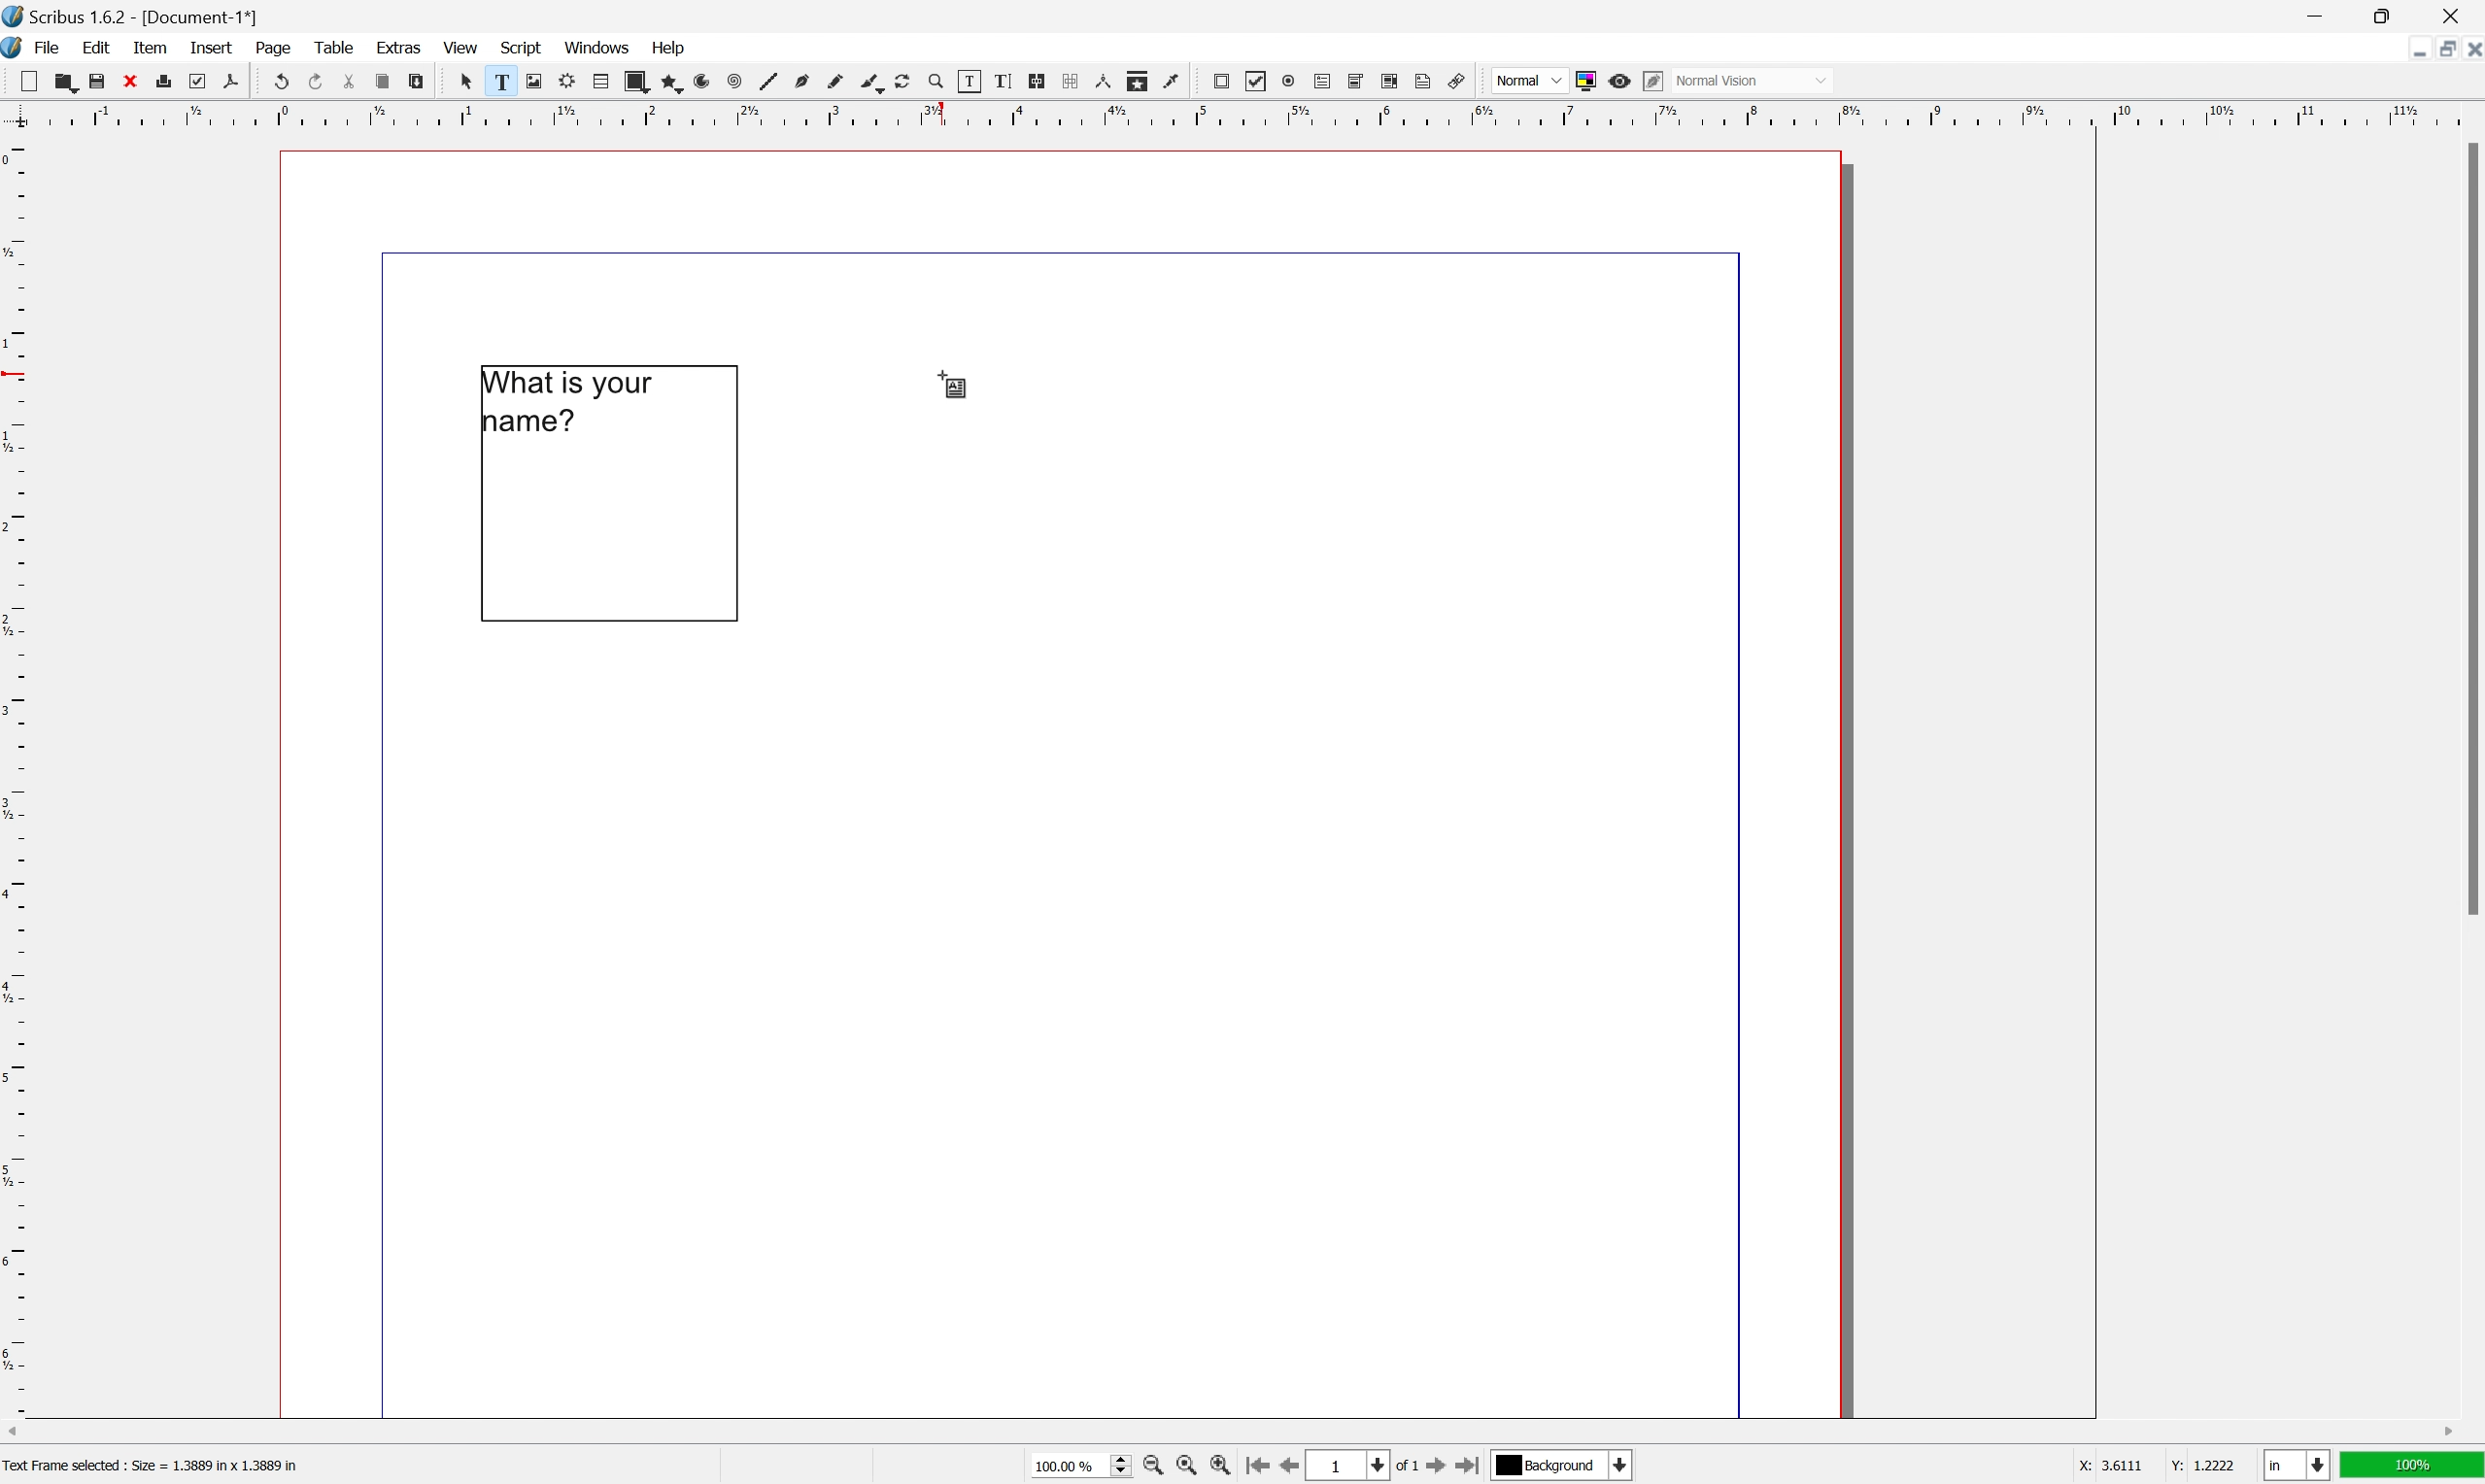 Image resolution: width=2485 pixels, height=1484 pixels. Describe the element at coordinates (417, 82) in the screenshot. I see `paste` at that location.